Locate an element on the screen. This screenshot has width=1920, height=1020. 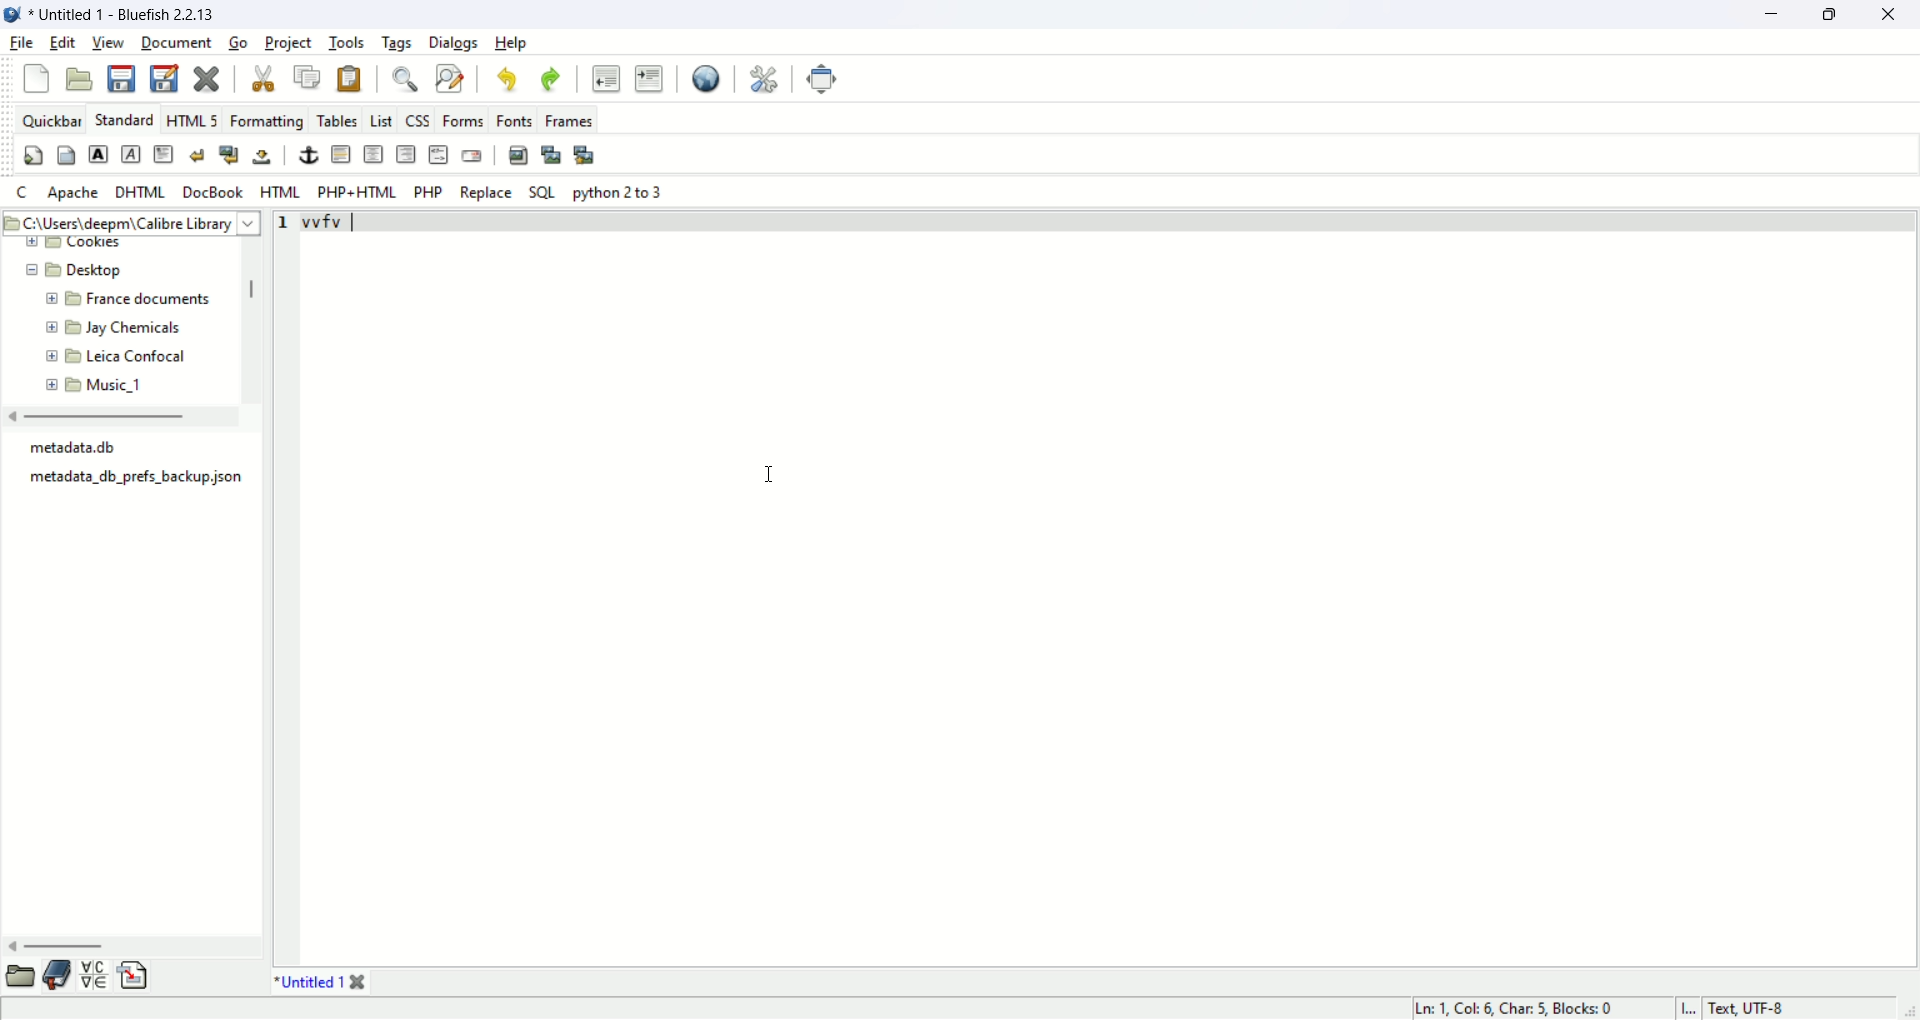
emphasis is located at coordinates (134, 153).